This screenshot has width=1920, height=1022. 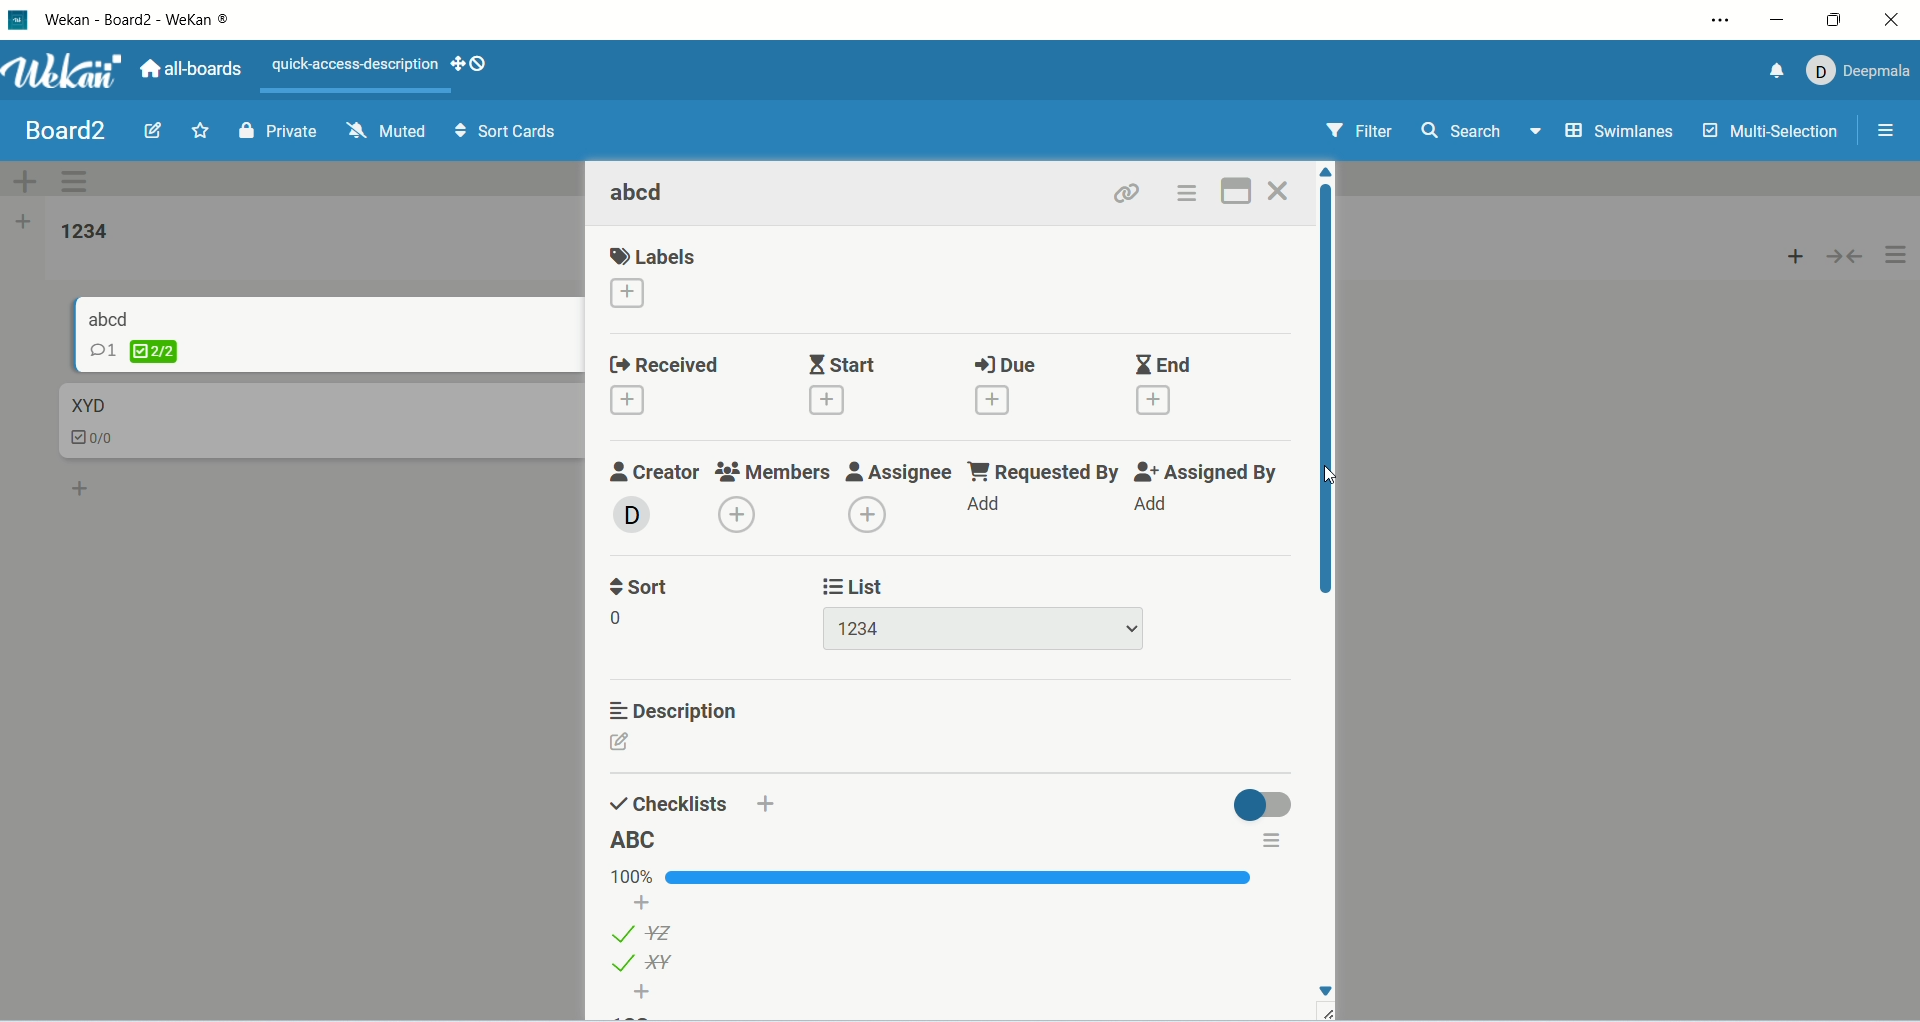 What do you see at coordinates (101, 440) in the screenshot?
I see `checklist` at bounding box center [101, 440].